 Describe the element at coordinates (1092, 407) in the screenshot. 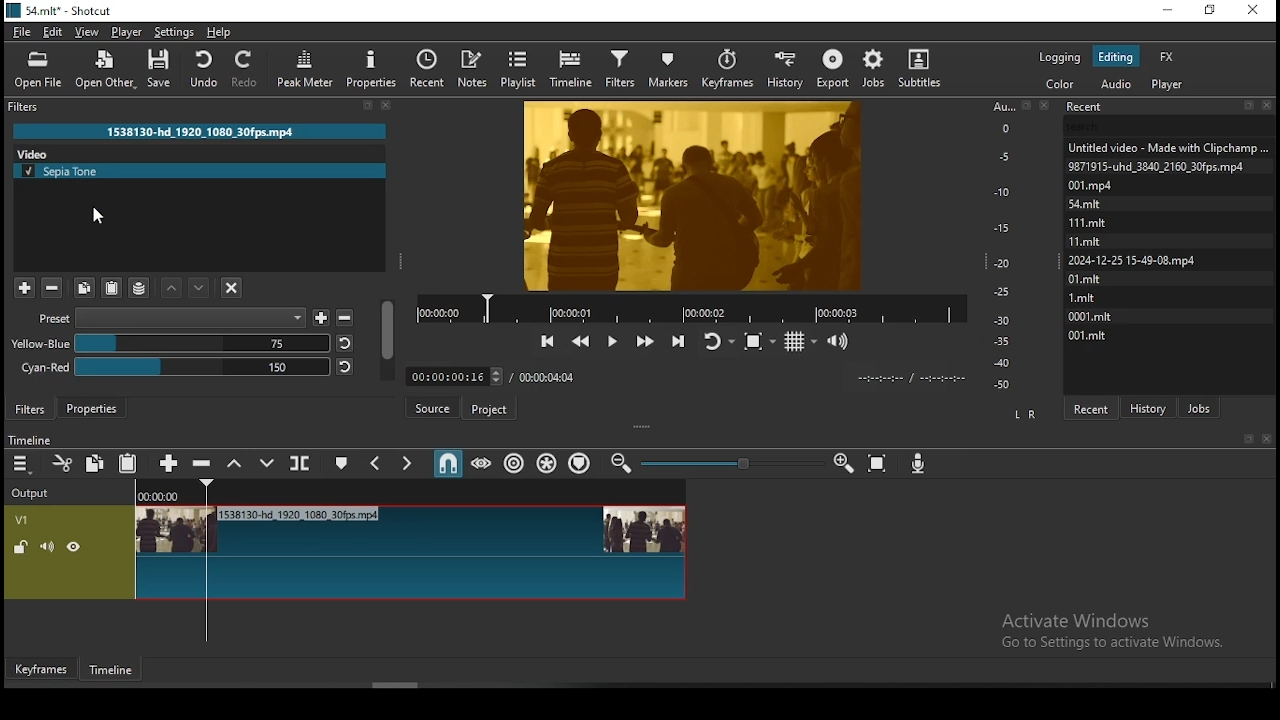

I see `recent` at that location.